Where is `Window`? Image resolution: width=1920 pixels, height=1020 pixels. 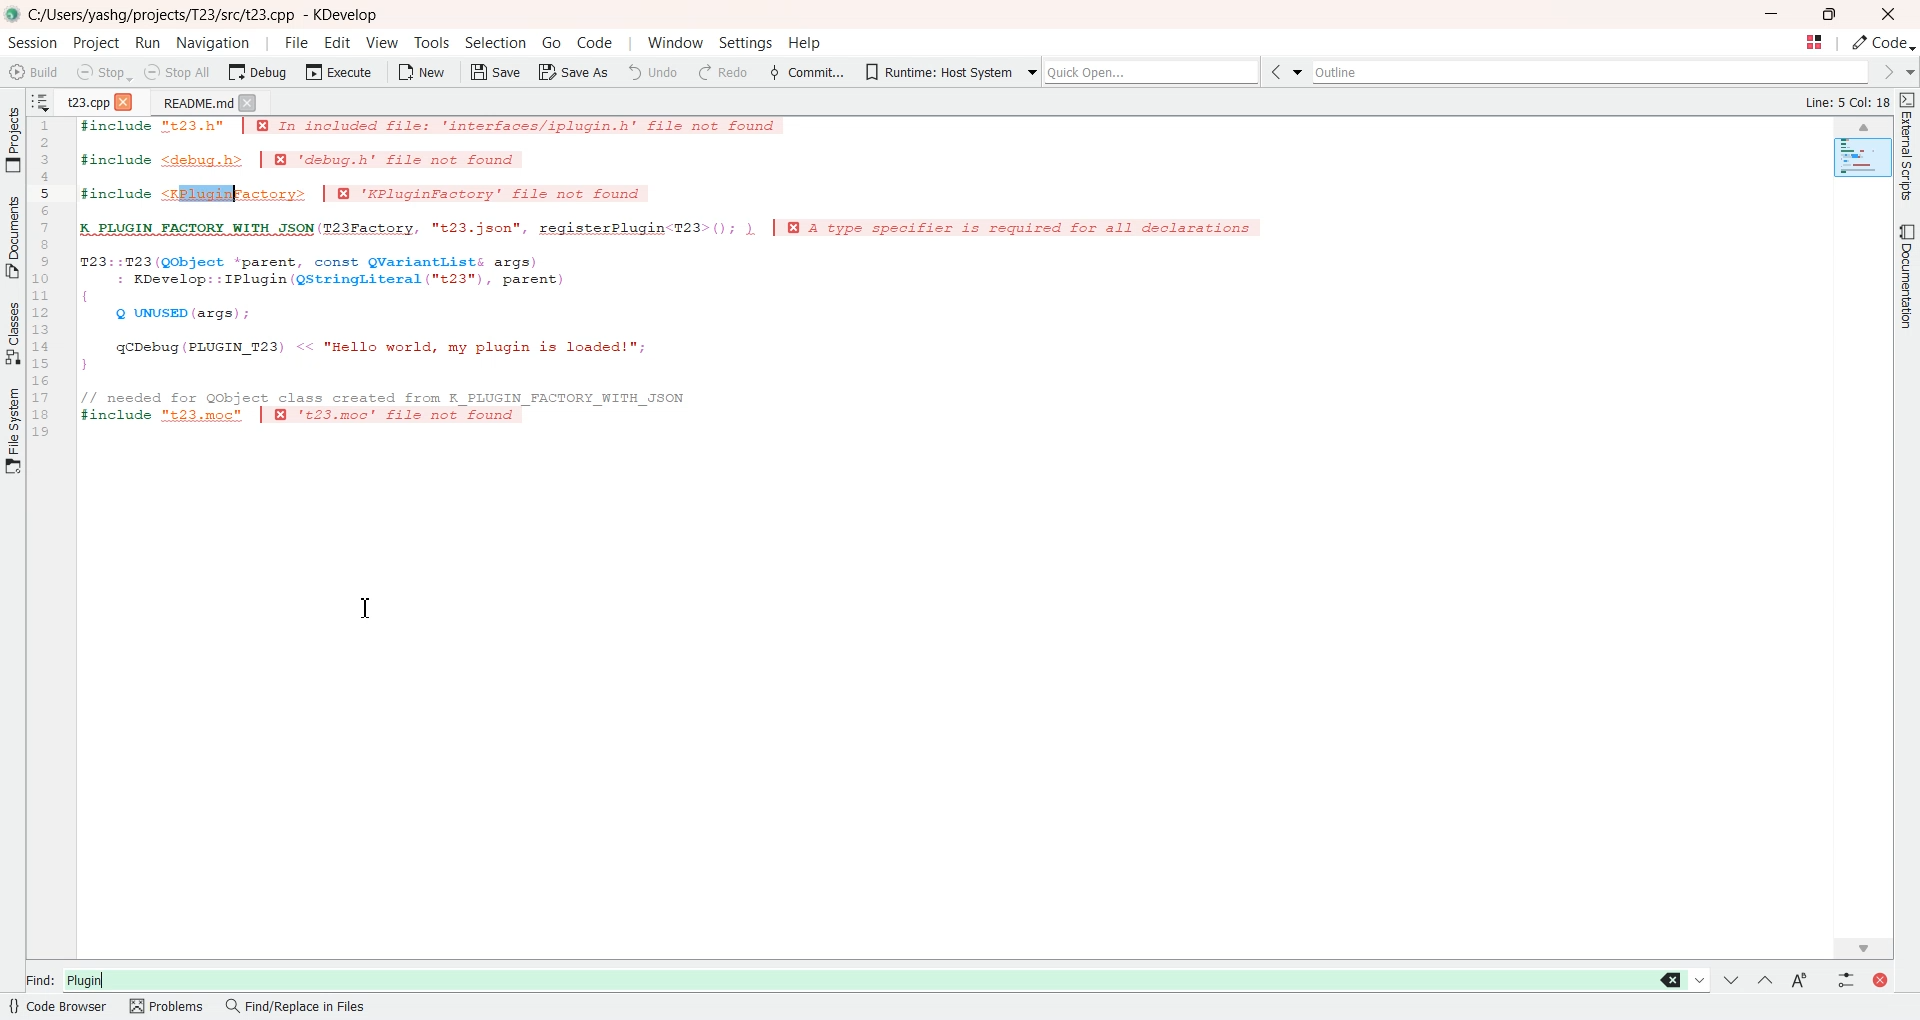
Window is located at coordinates (675, 43).